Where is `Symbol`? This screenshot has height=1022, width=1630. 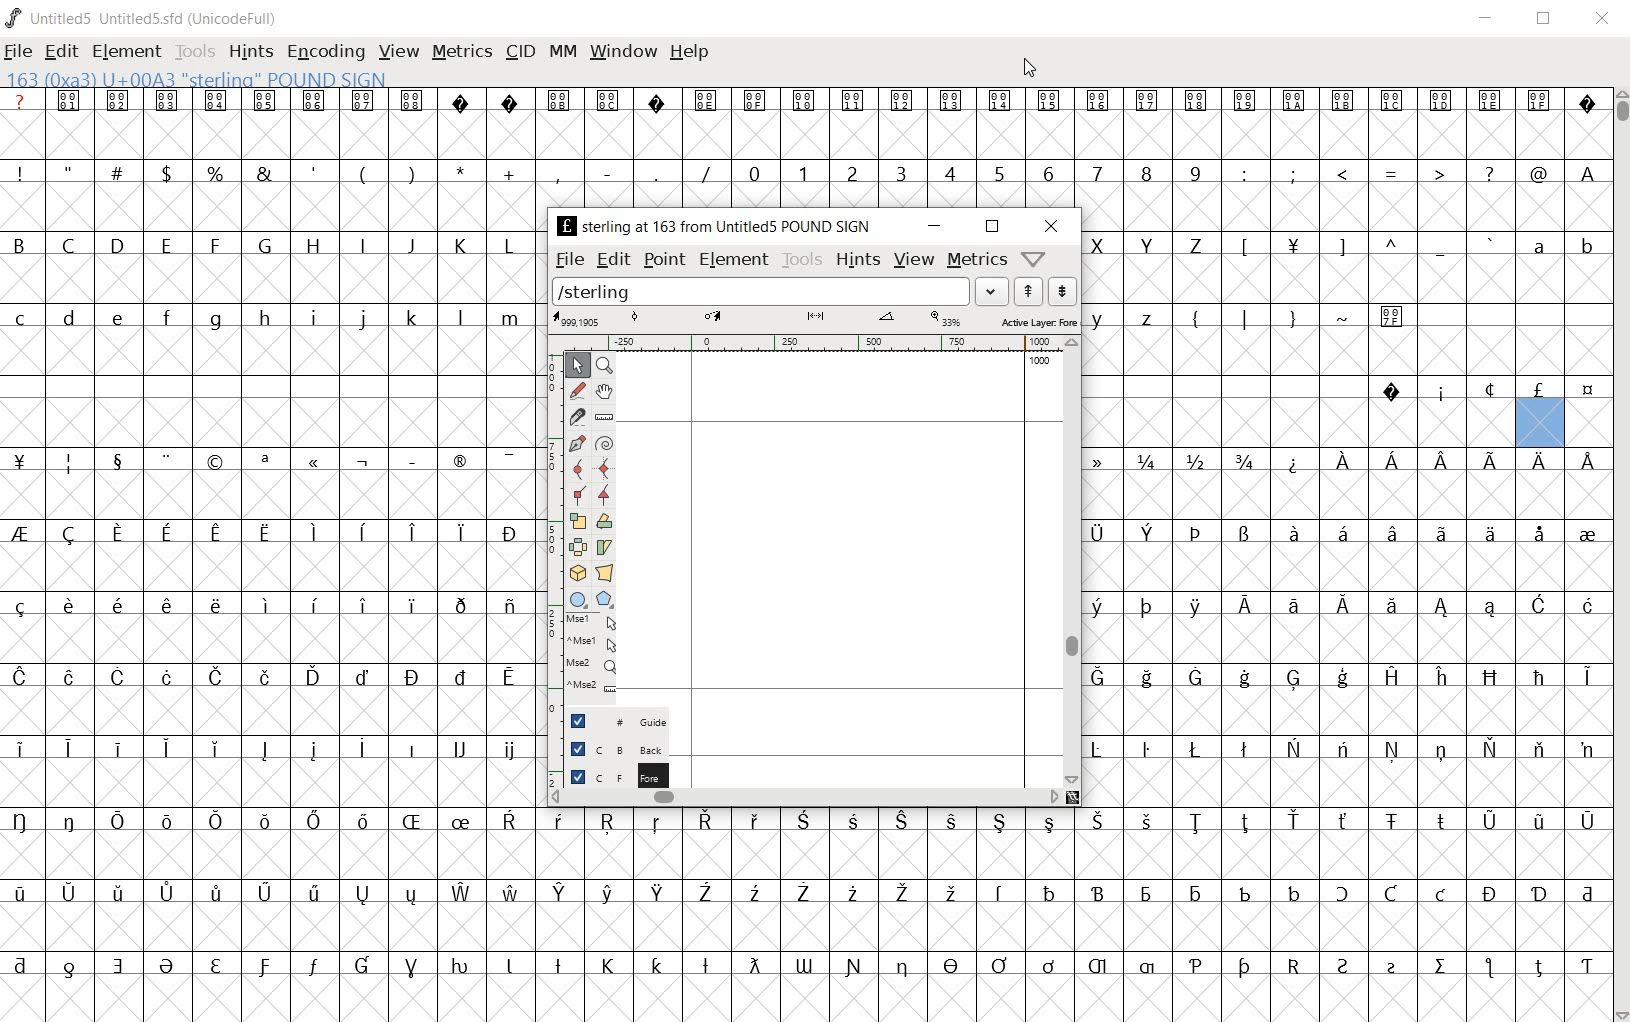 Symbol is located at coordinates (364, 101).